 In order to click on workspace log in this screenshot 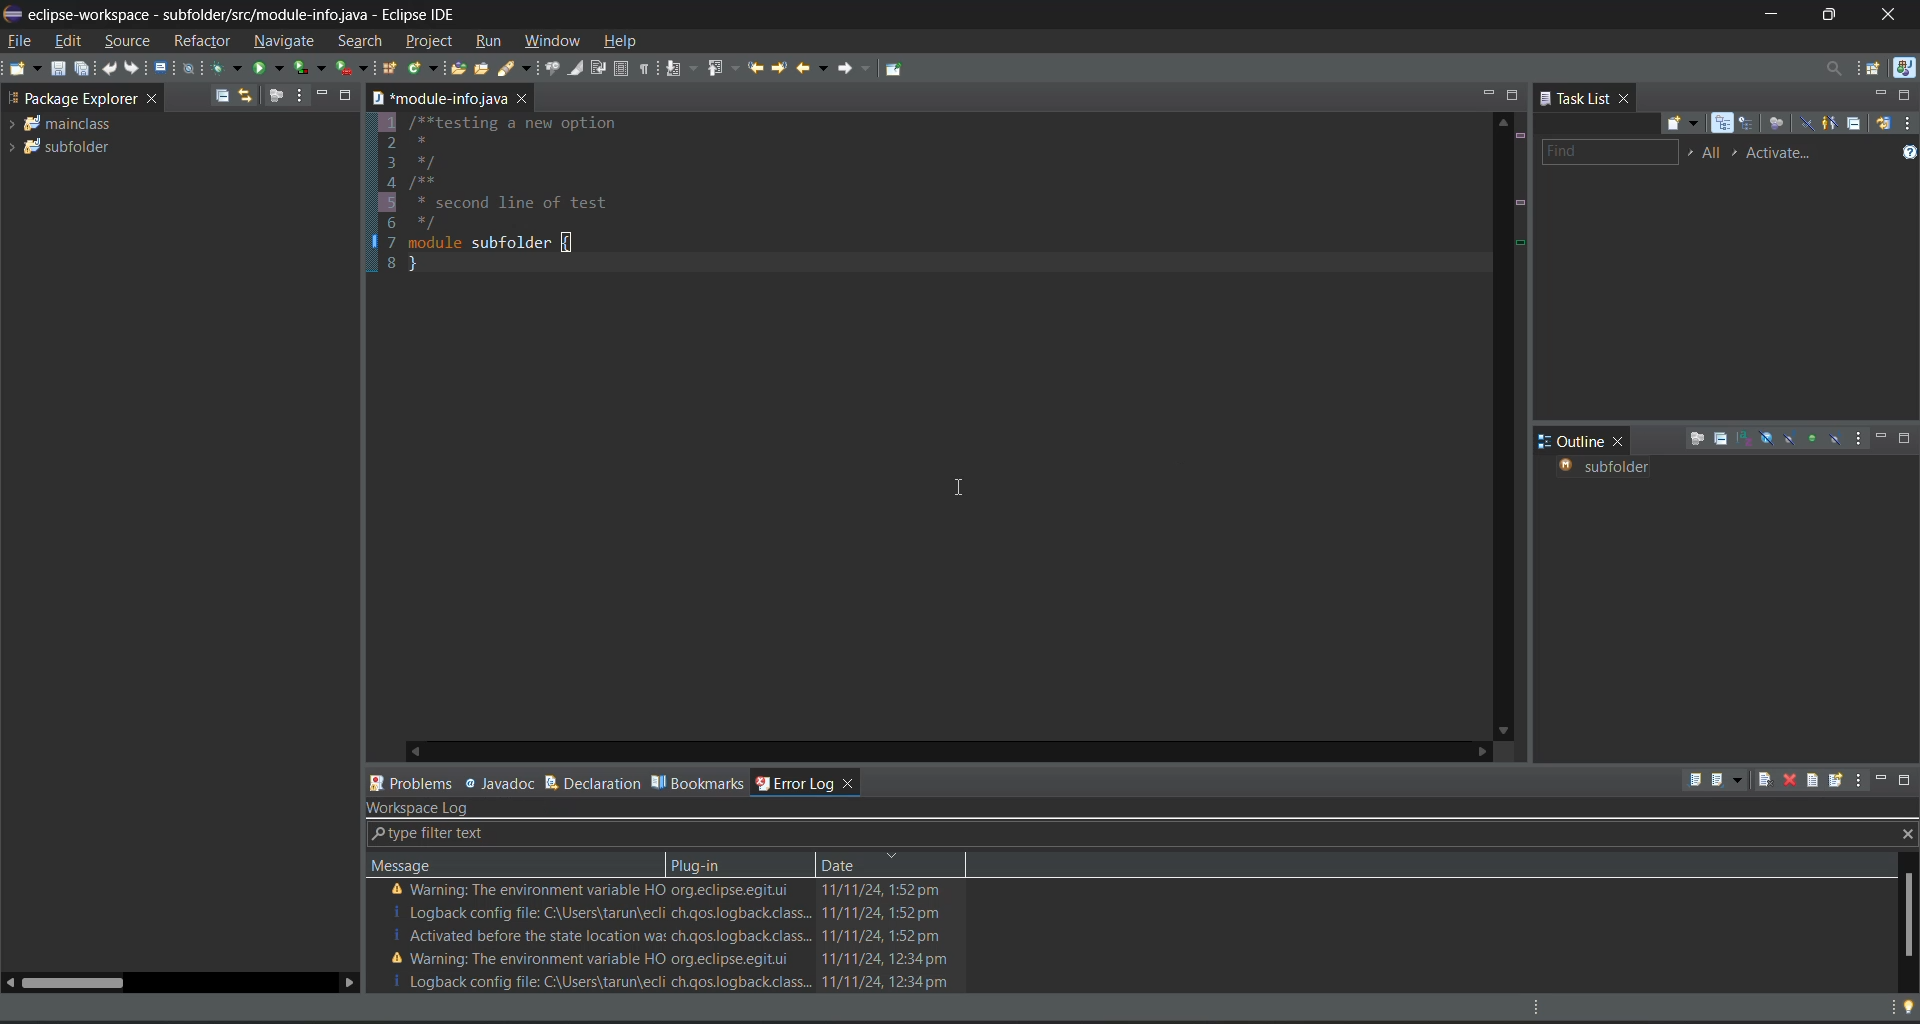, I will do `click(430, 809)`.